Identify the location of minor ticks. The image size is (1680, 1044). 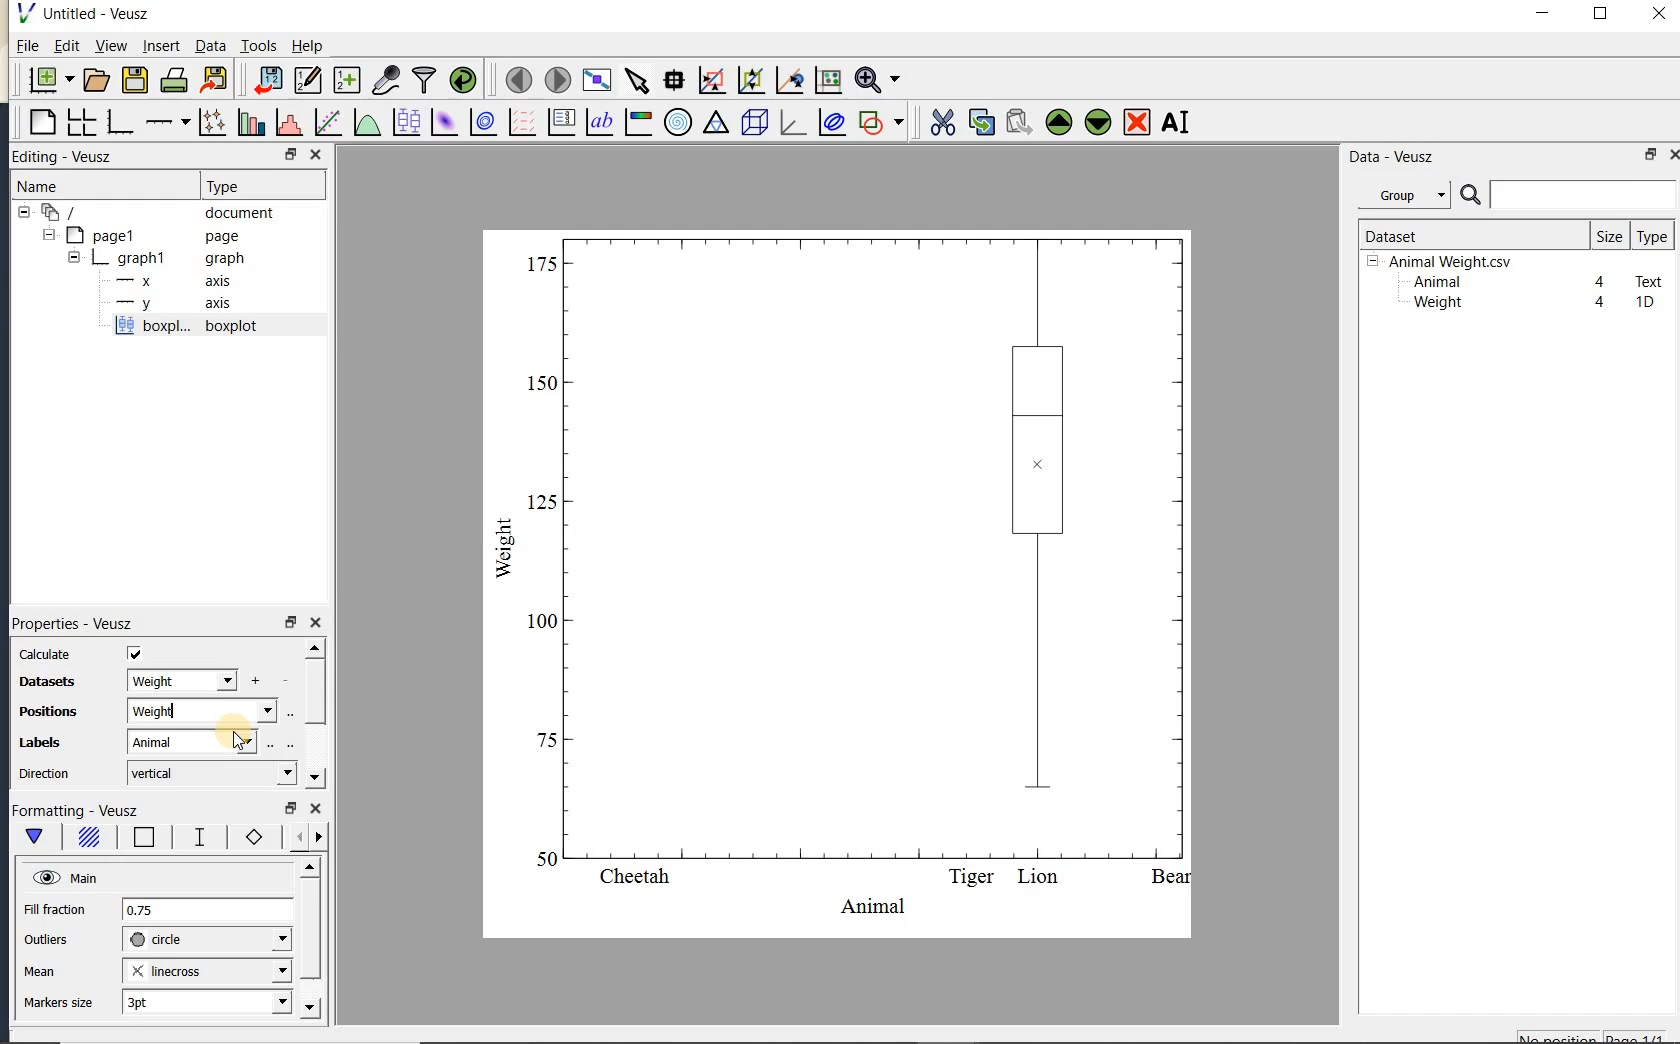
(302, 837).